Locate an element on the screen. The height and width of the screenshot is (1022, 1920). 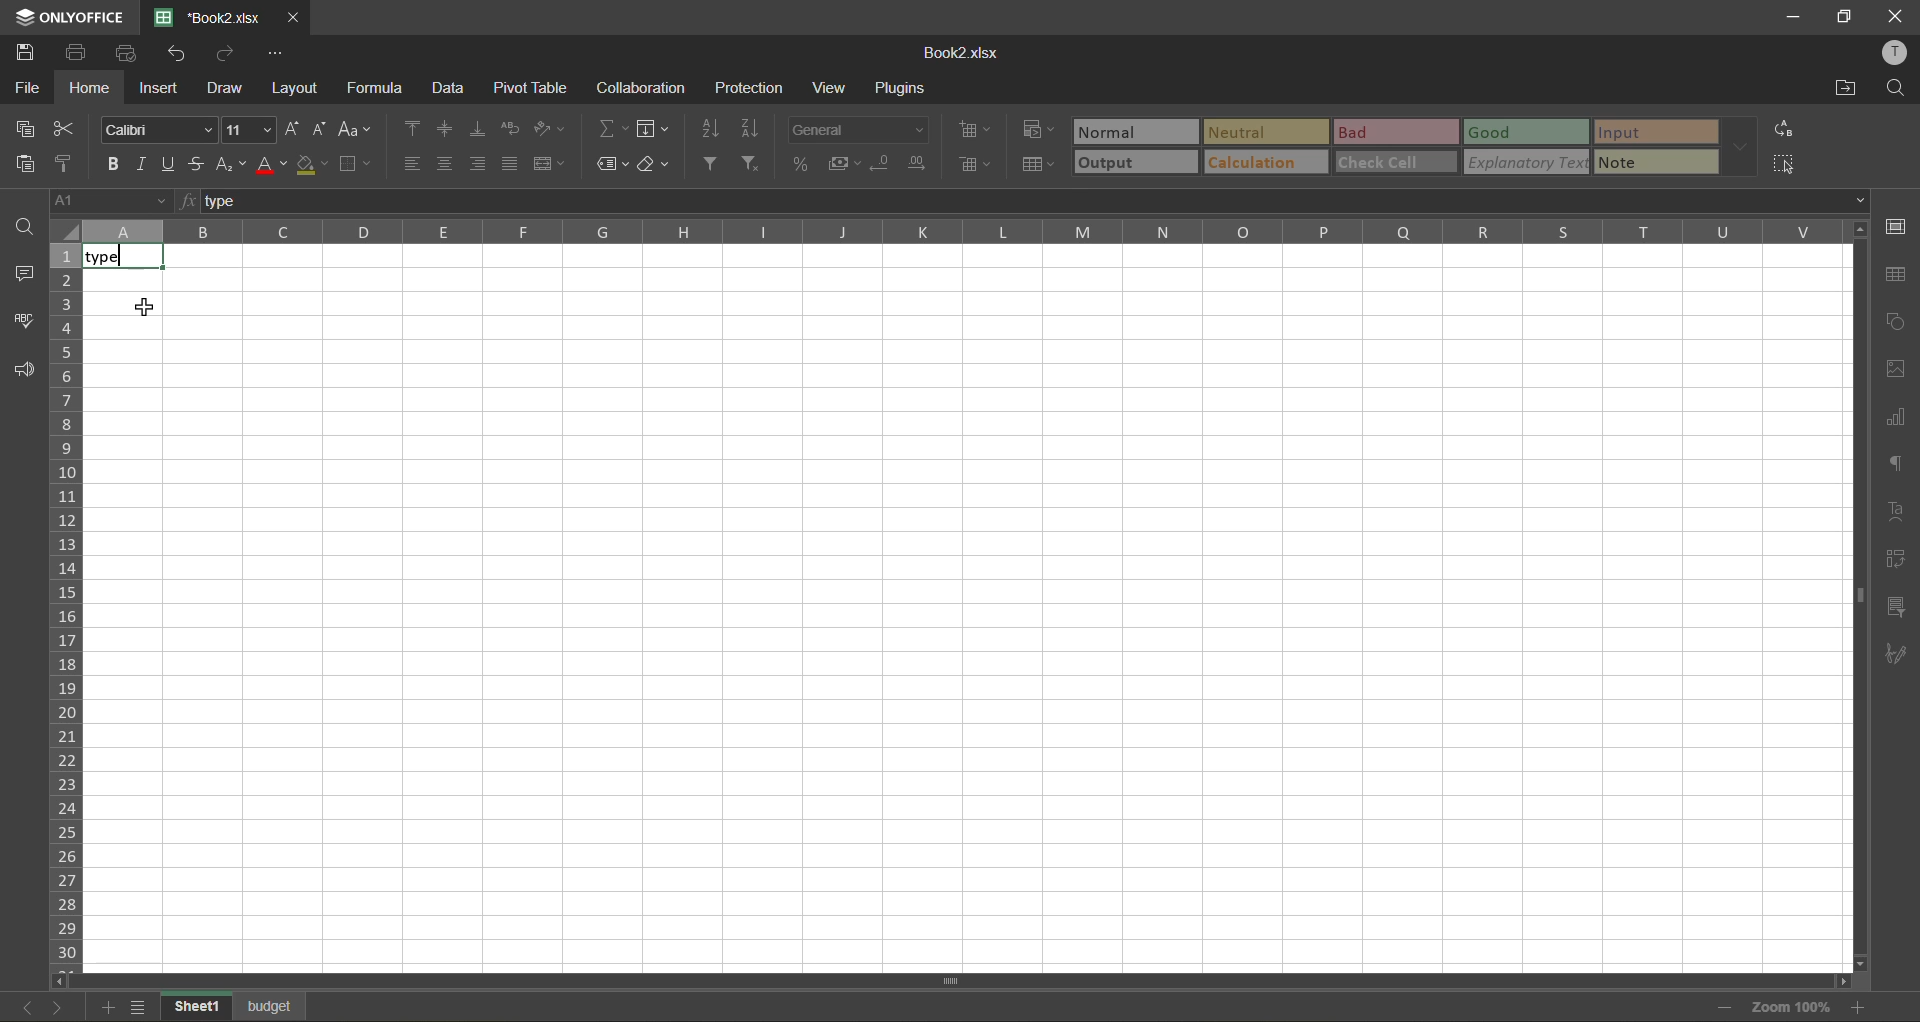
next is located at coordinates (56, 1007).